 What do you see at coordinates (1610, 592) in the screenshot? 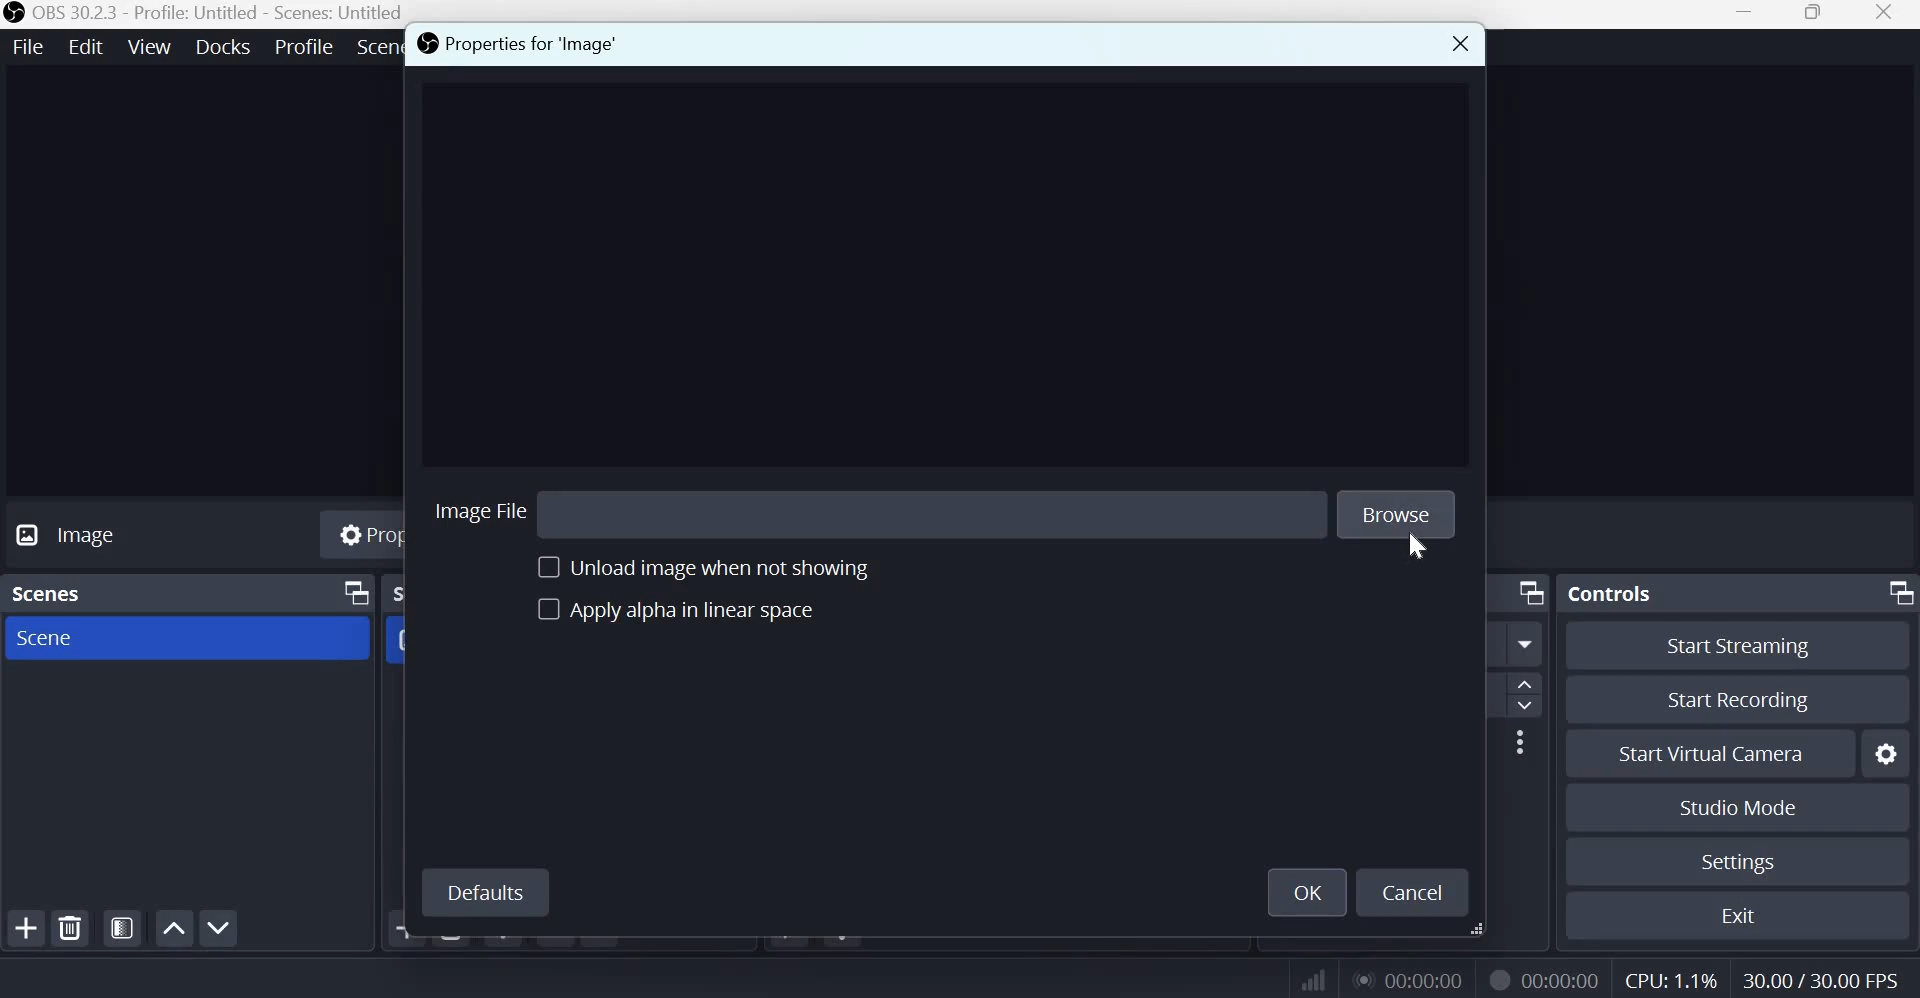
I see `Controls` at bounding box center [1610, 592].